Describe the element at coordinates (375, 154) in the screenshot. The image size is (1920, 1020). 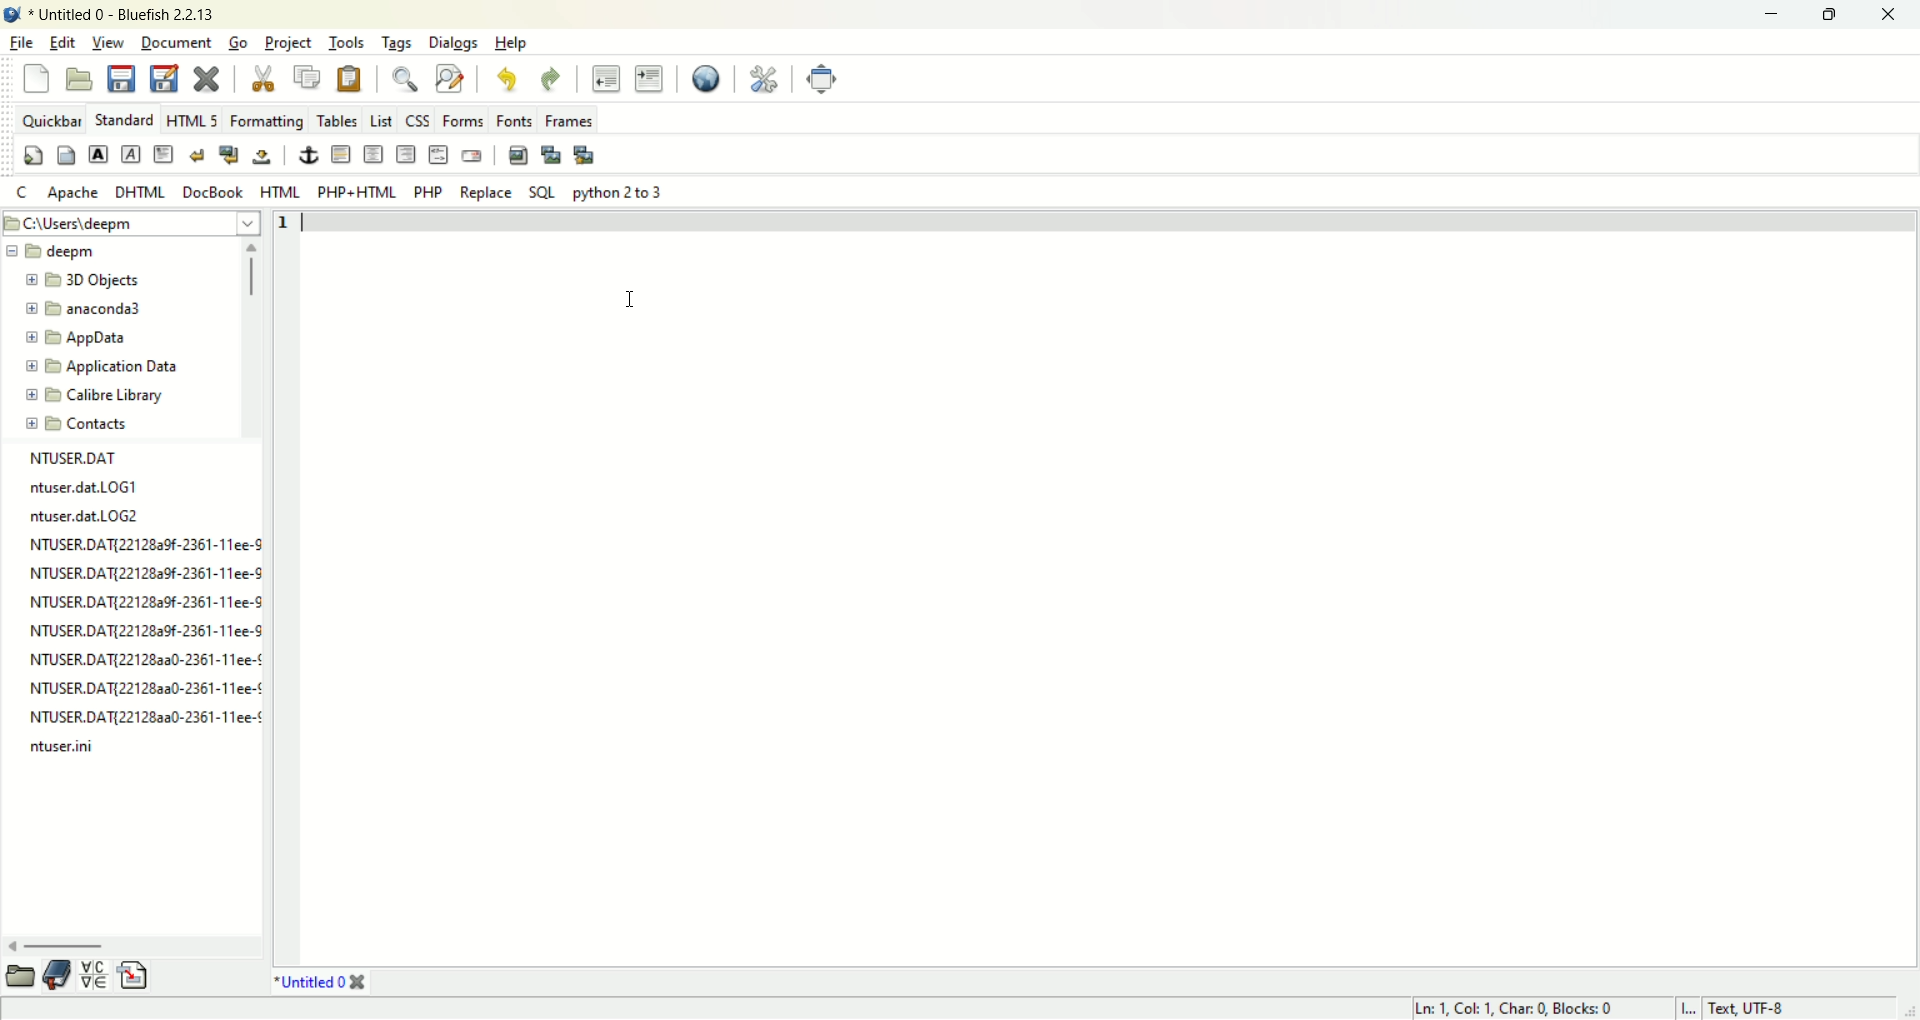
I see `center` at that location.